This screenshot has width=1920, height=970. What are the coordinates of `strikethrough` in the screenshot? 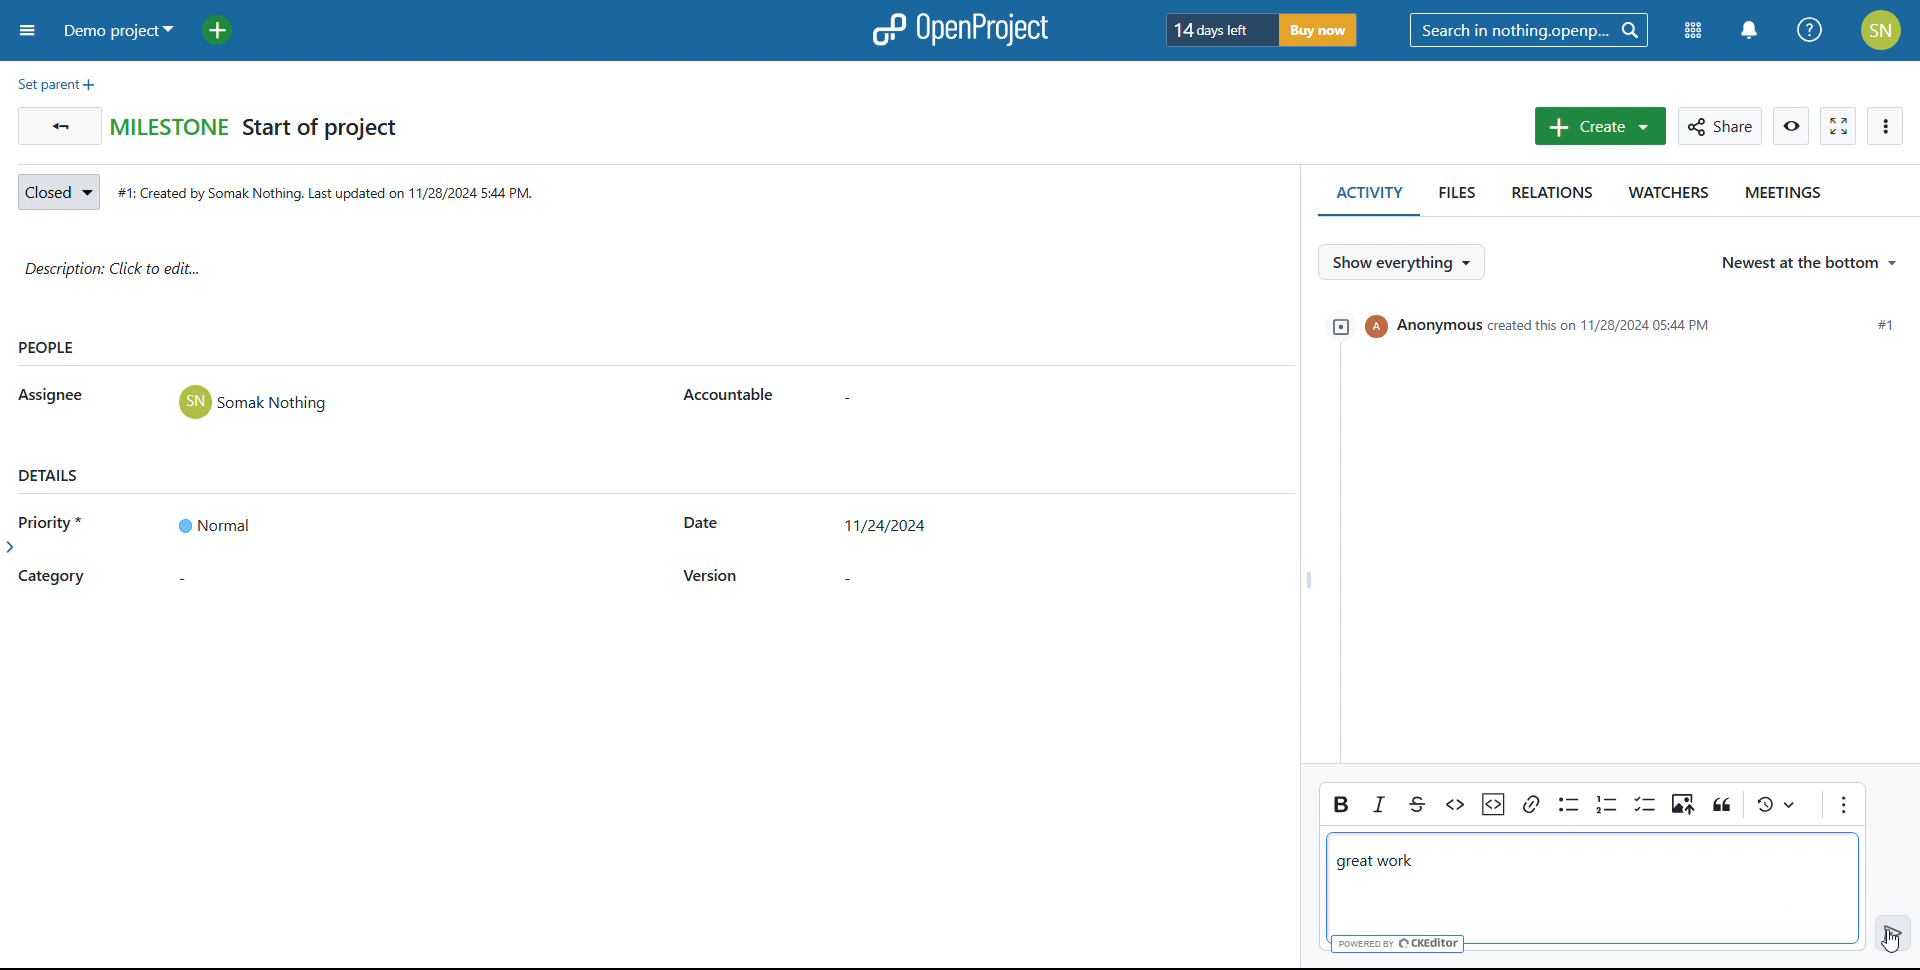 It's located at (1415, 804).